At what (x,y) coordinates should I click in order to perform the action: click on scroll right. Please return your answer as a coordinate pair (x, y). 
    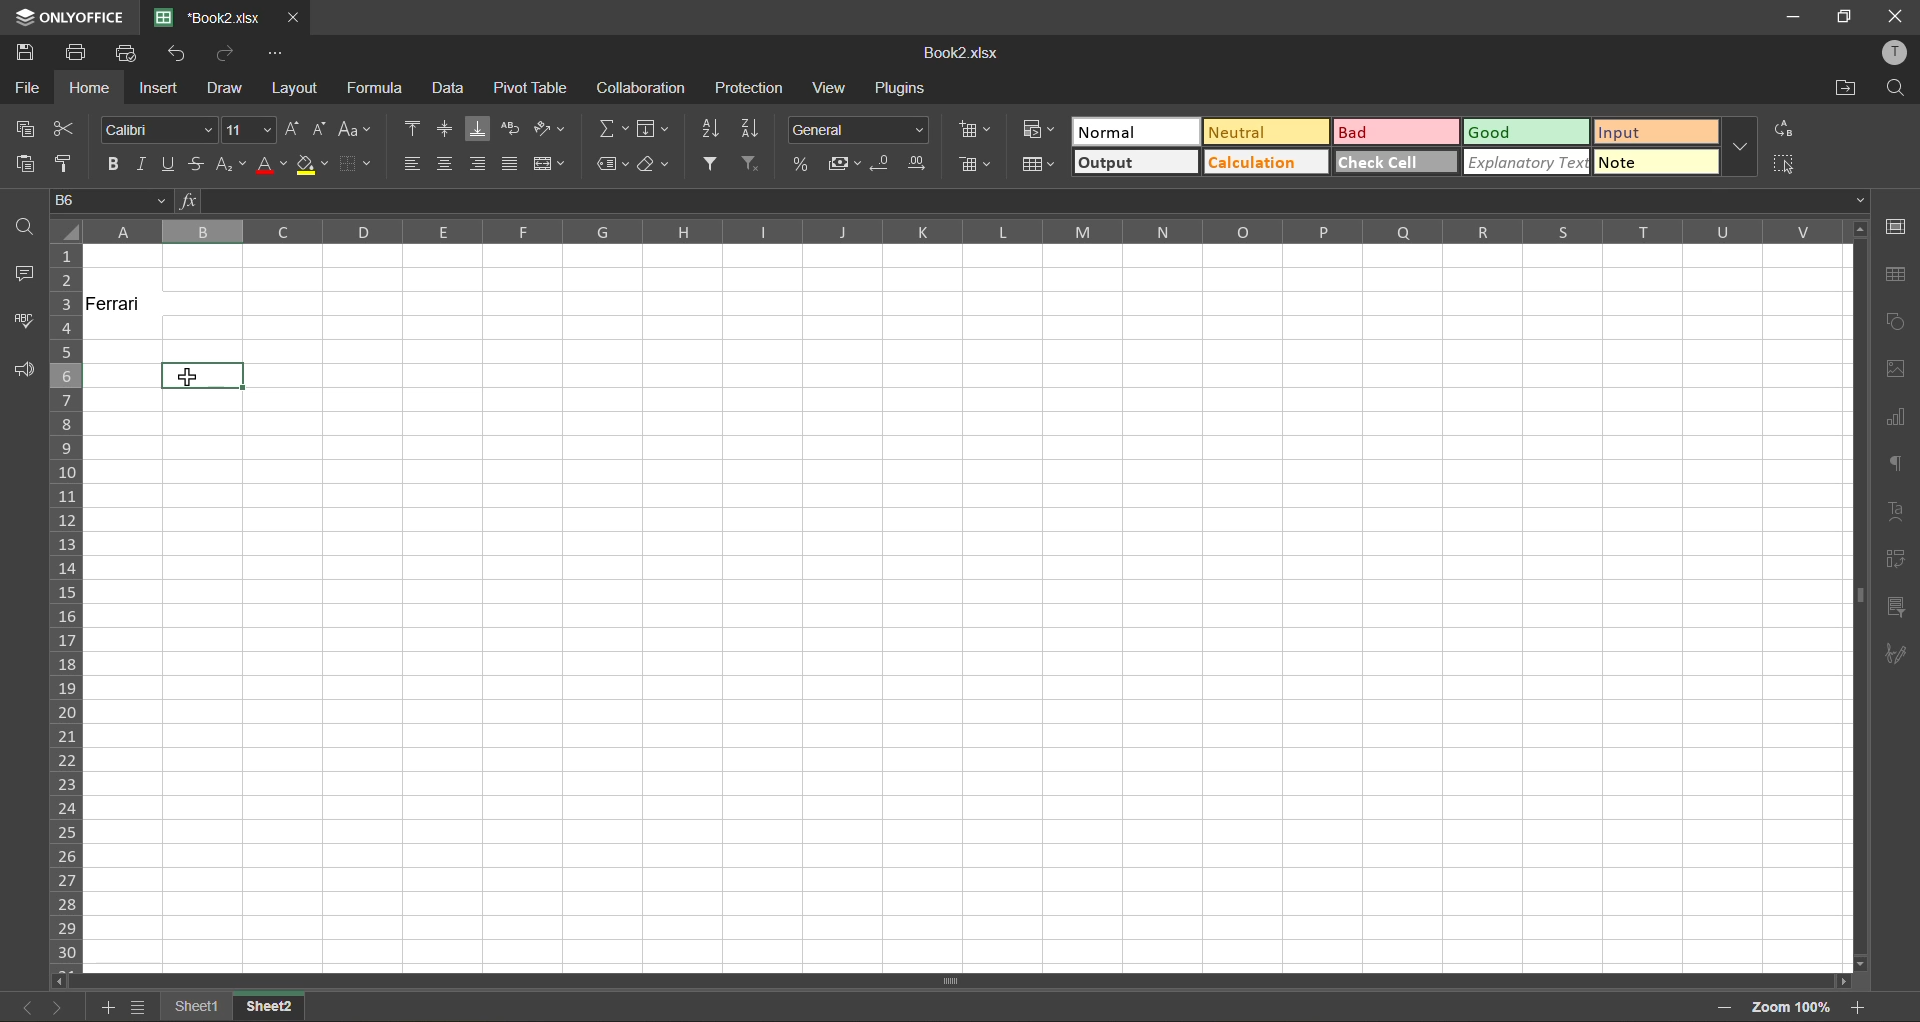
    Looking at the image, I should click on (1840, 982).